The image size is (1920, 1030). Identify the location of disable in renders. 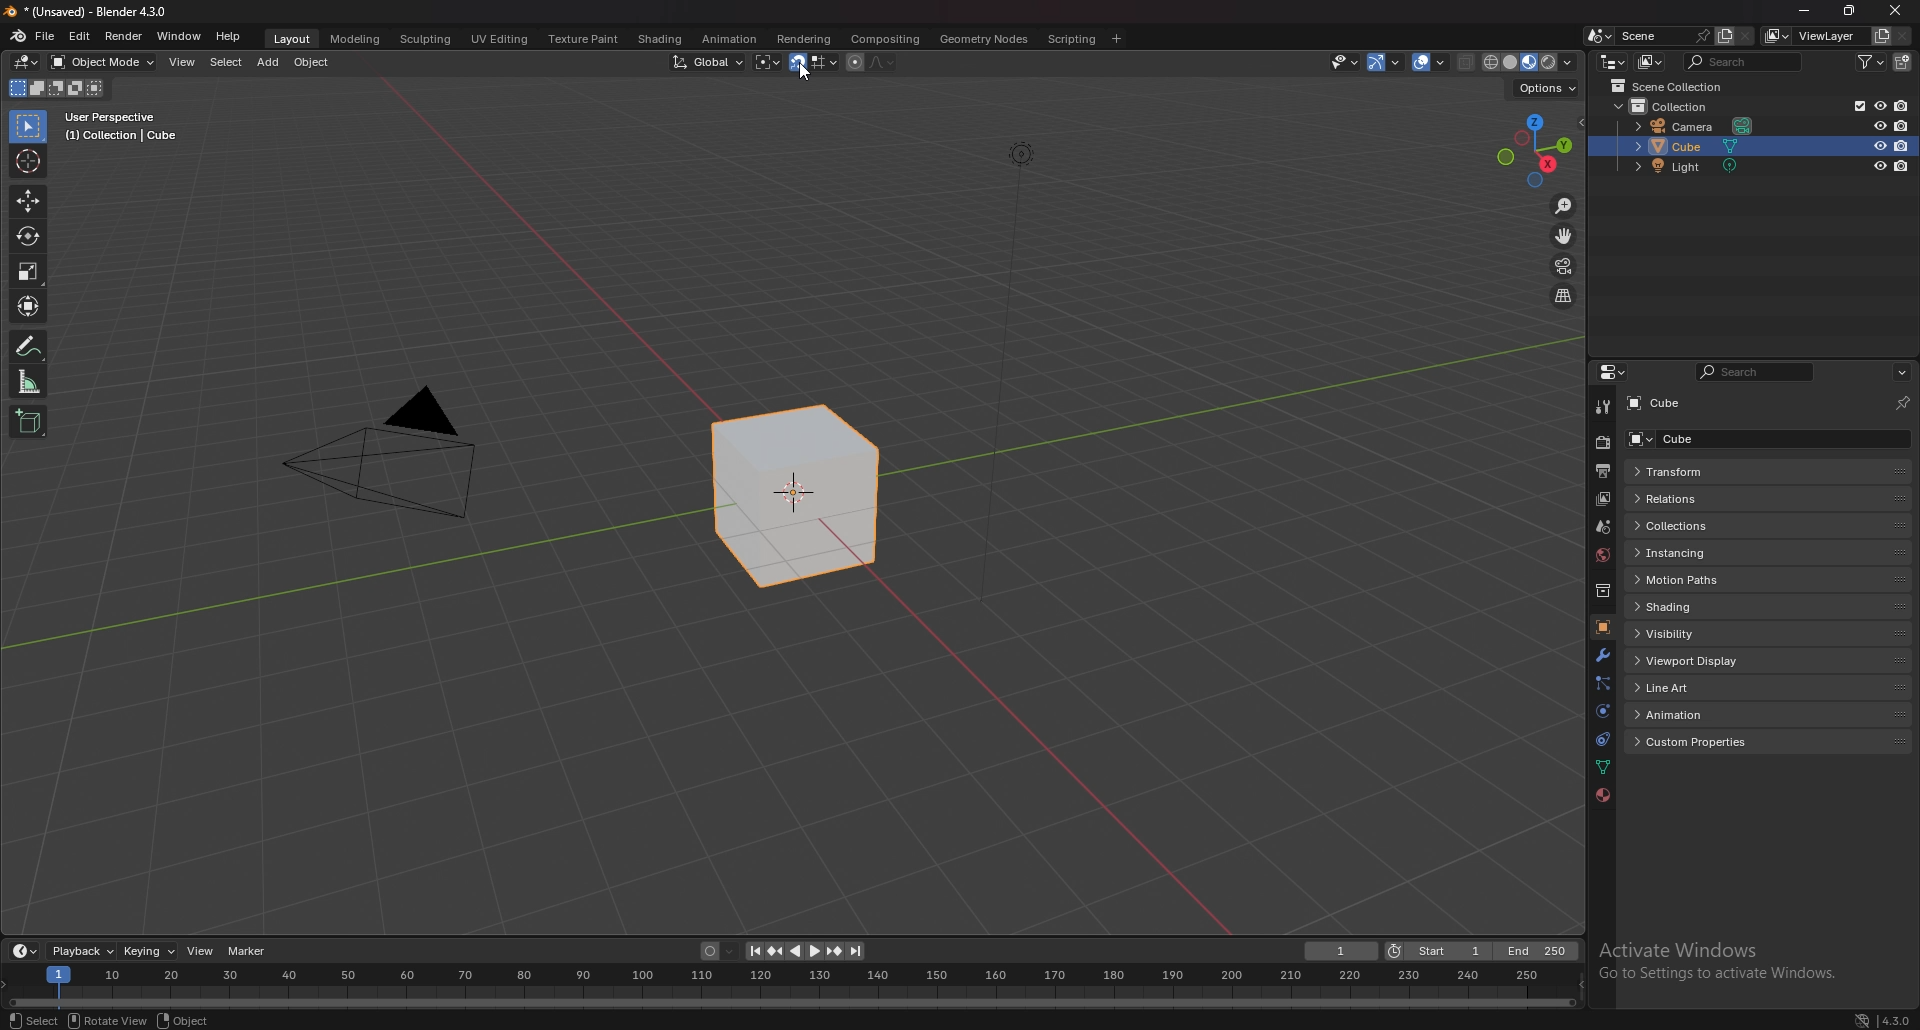
(1900, 105).